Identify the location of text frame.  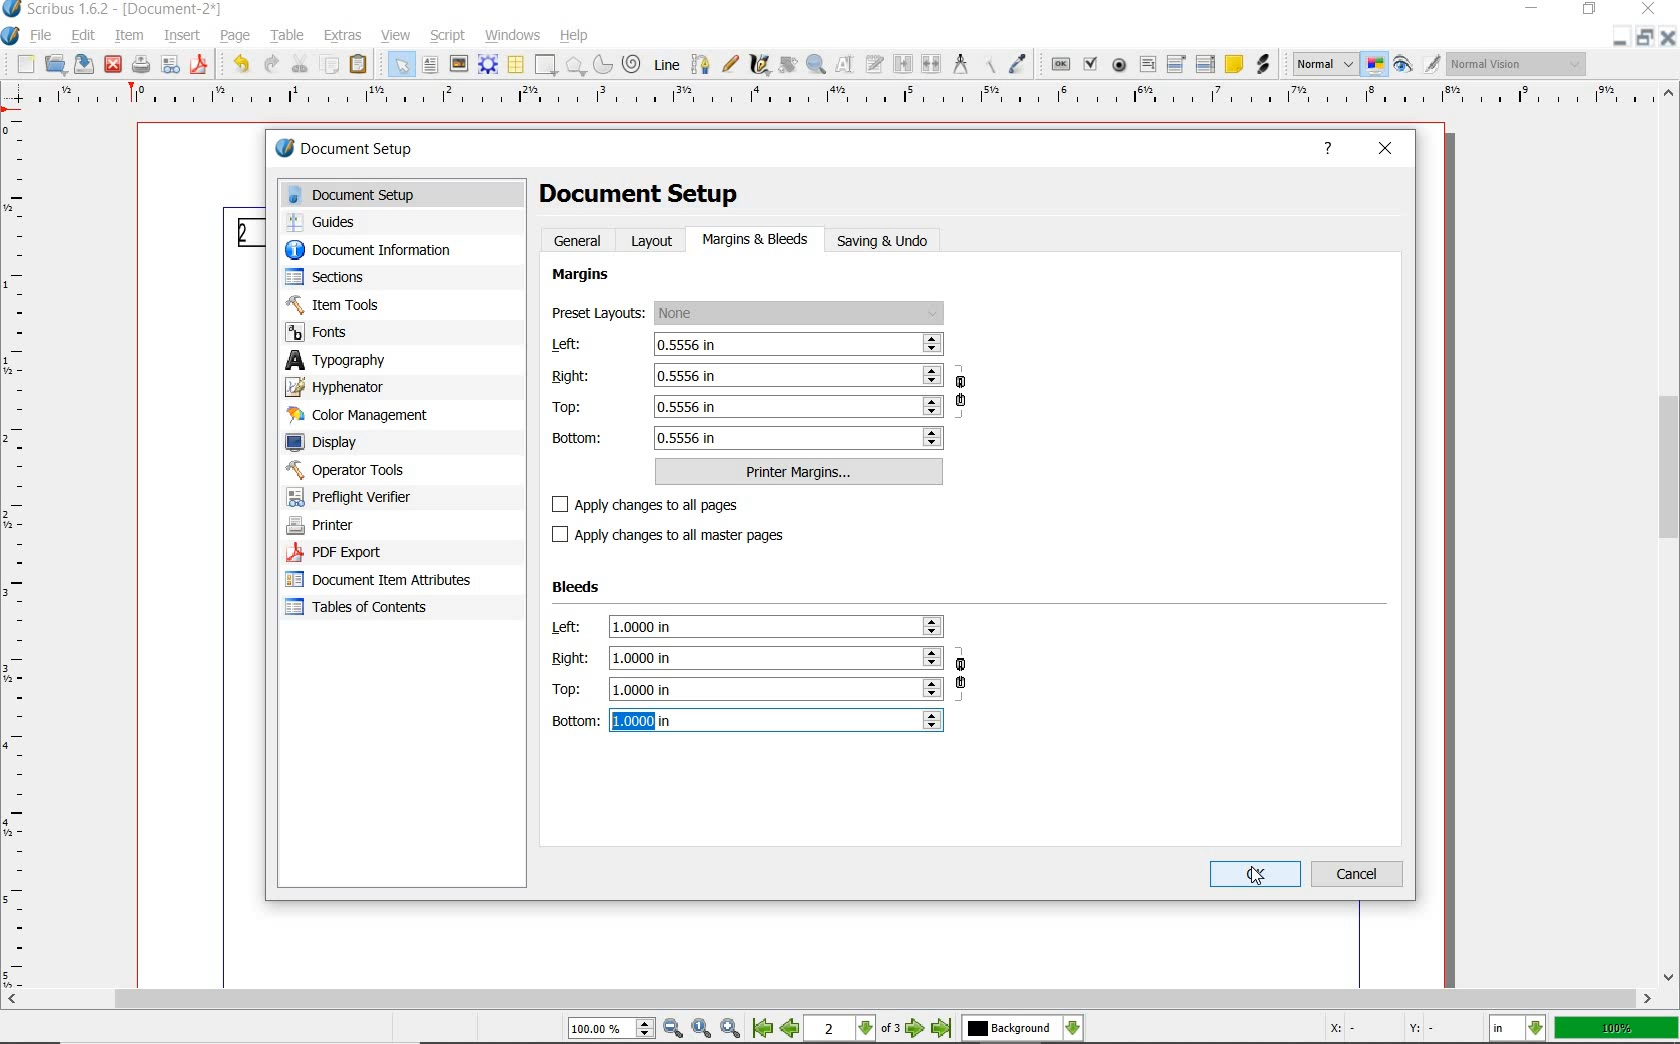
(430, 66).